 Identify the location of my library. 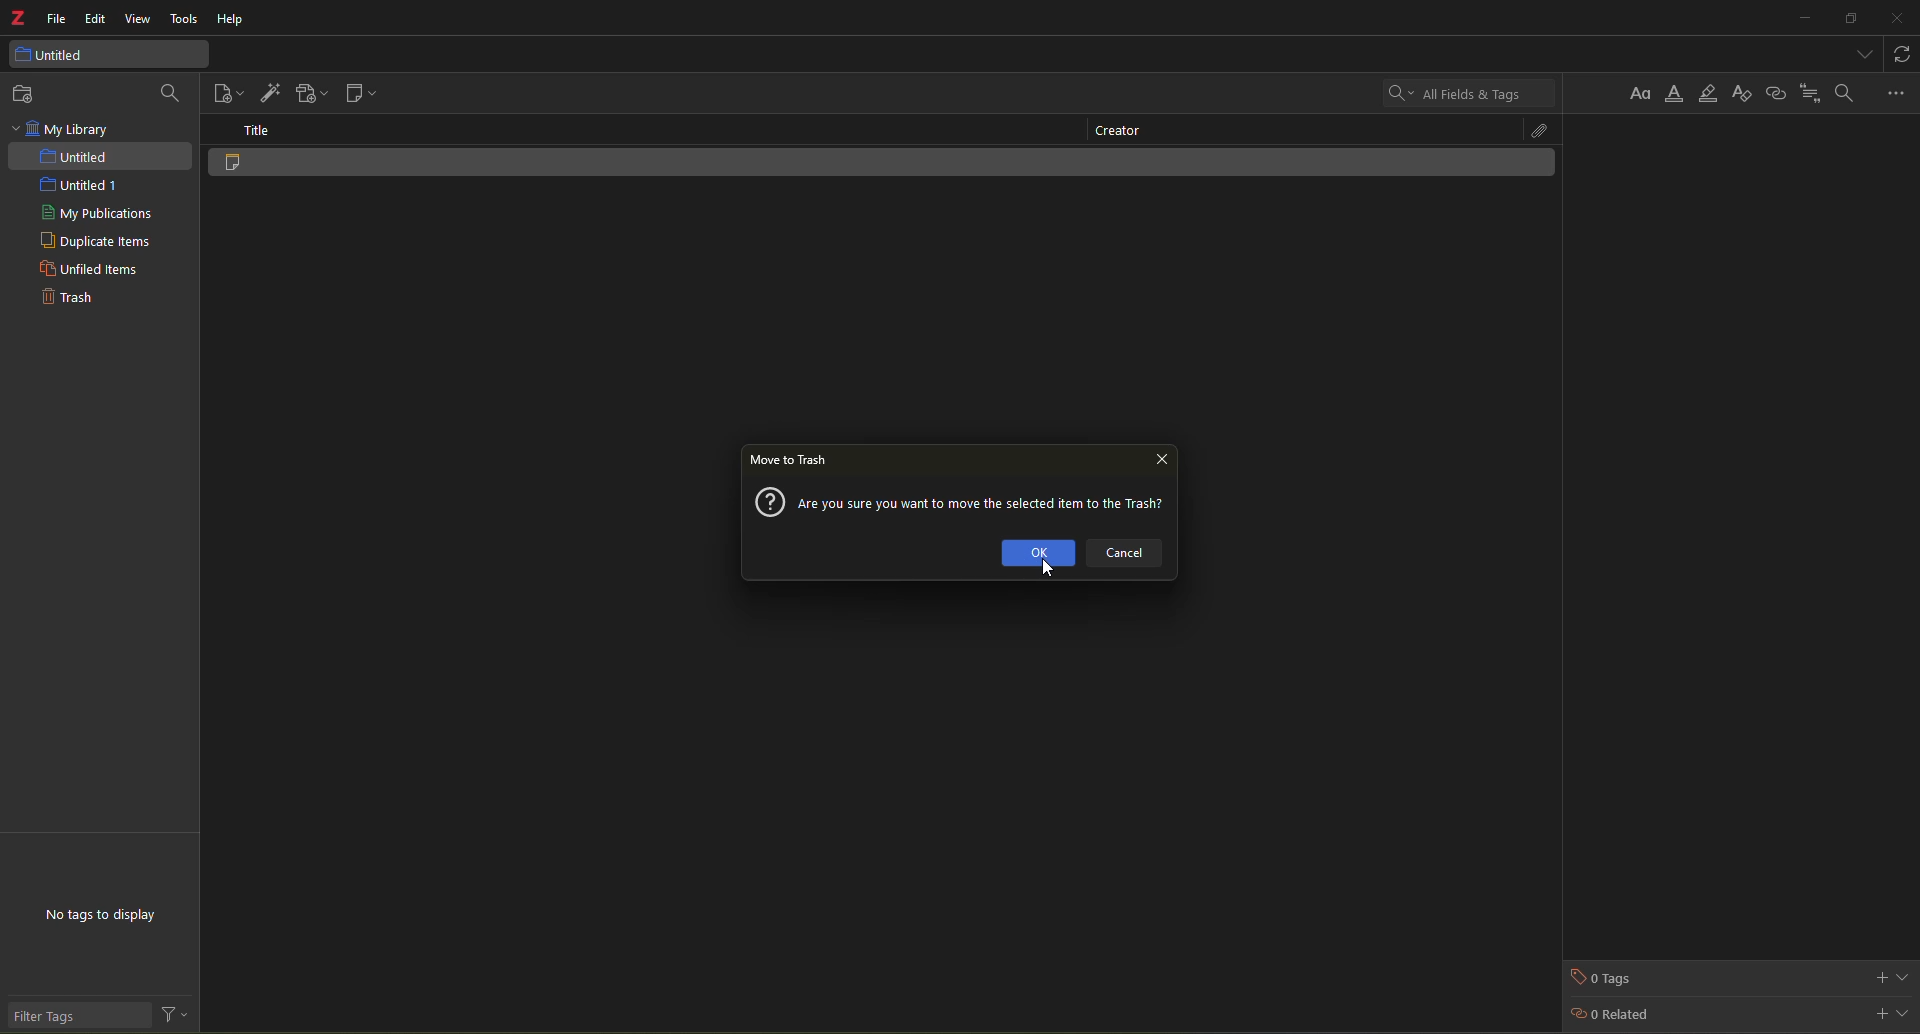
(66, 129).